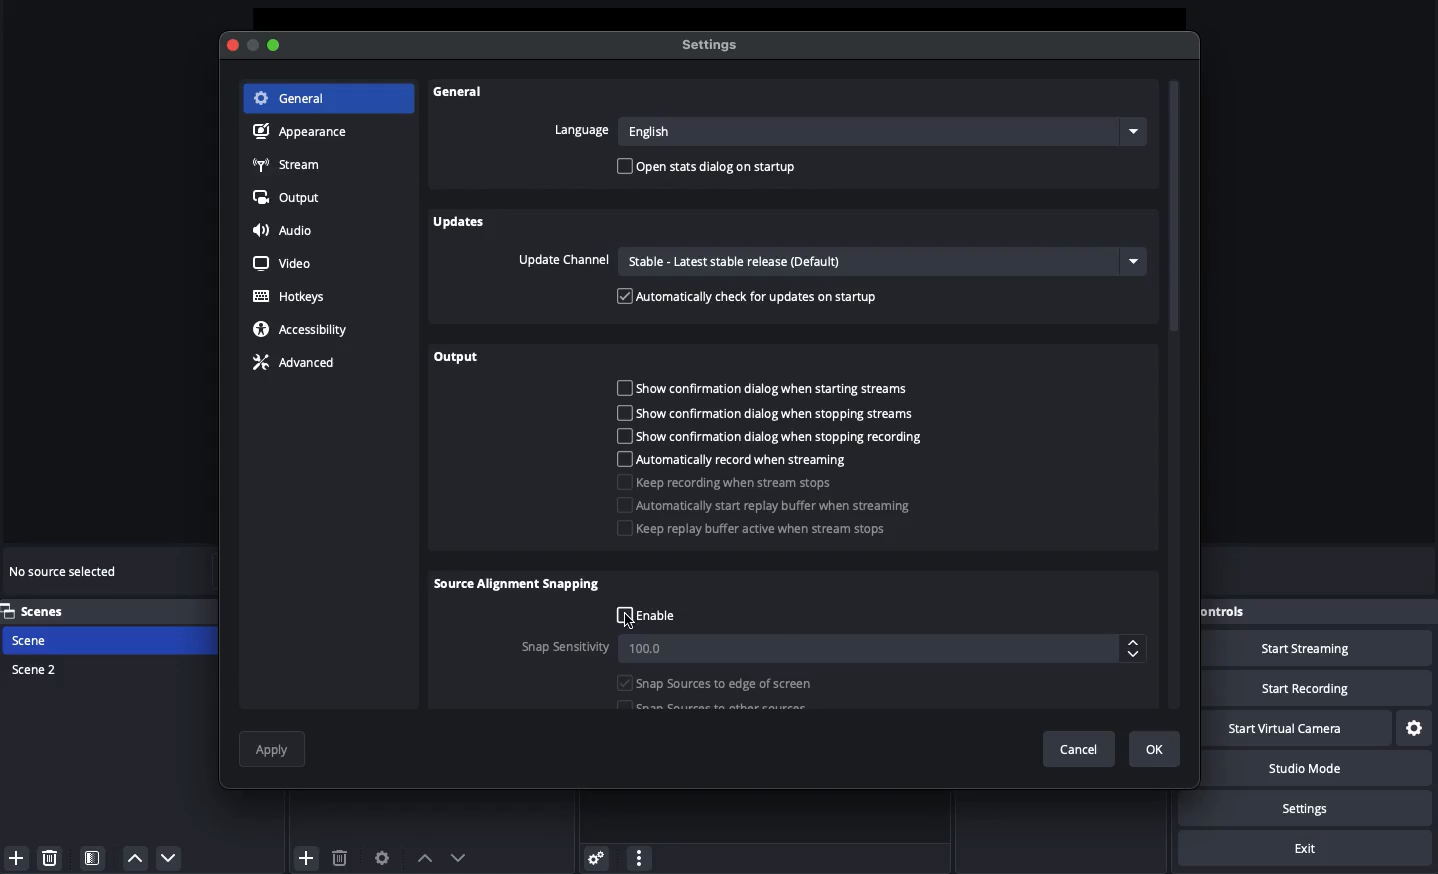 The image size is (1438, 874). I want to click on Add, so click(14, 856).